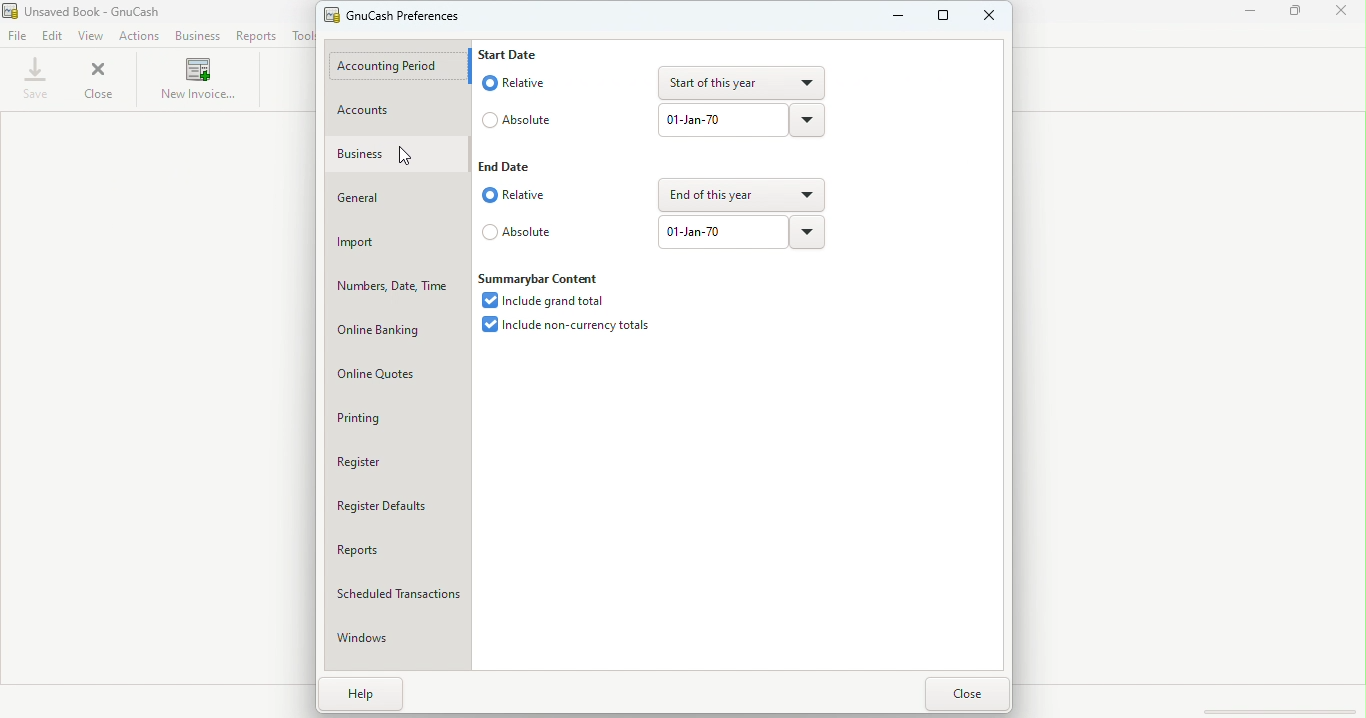 The height and width of the screenshot is (718, 1366). I want to click on Import, so click(395, 242).